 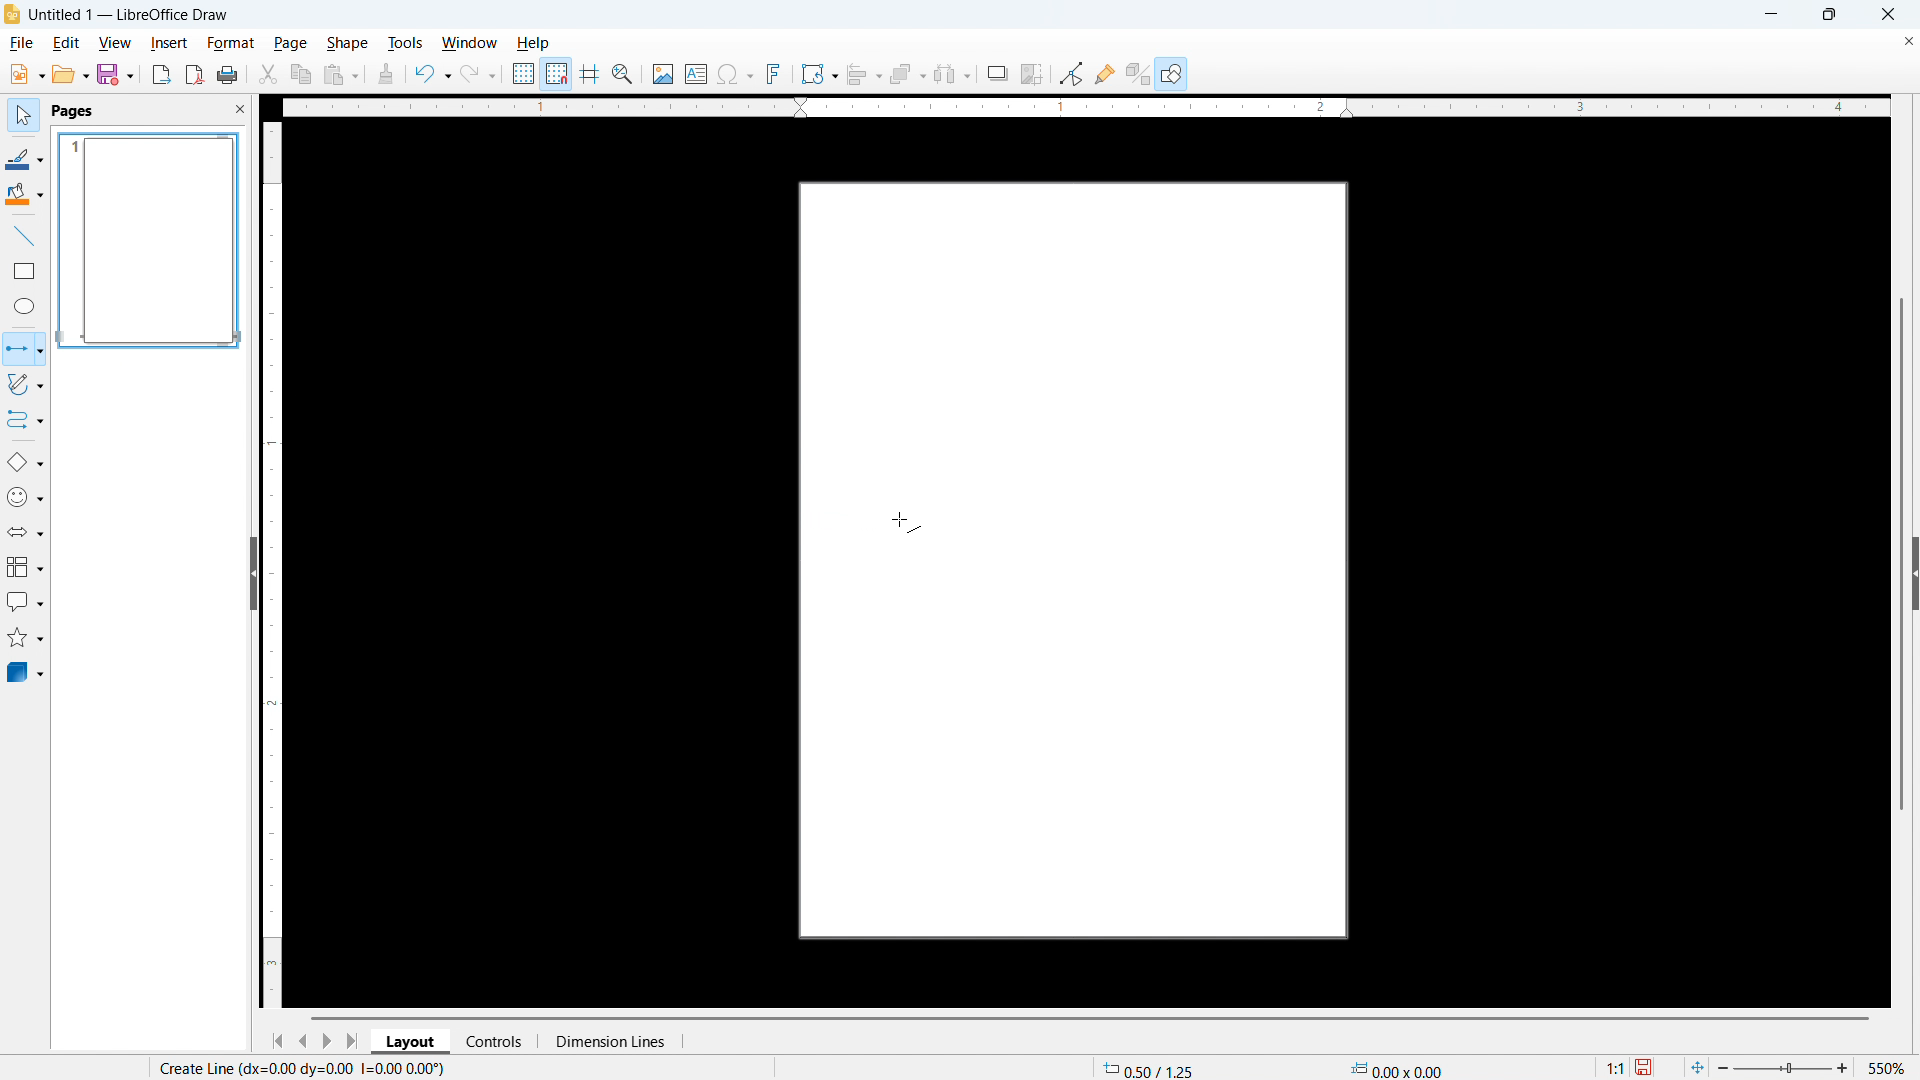 I want to click on Tools , so click(x=405, y=43).